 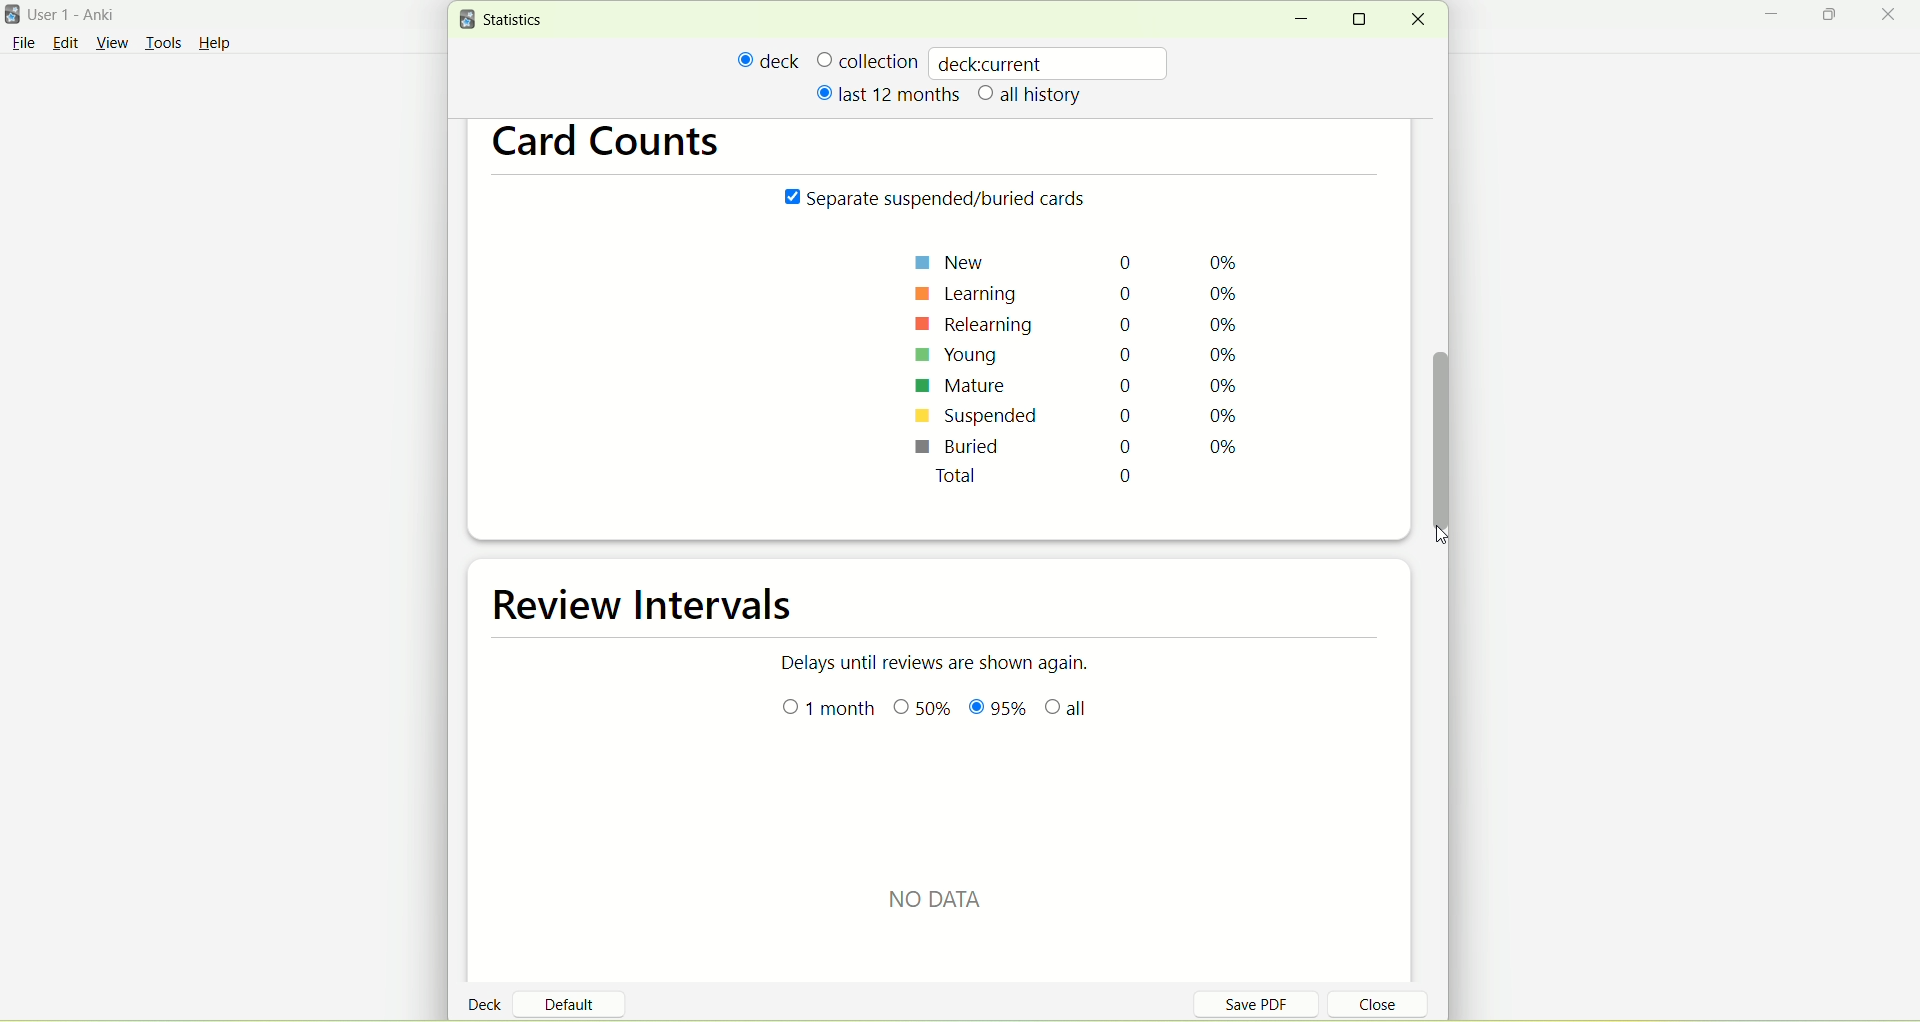 I want to click on User 1- Anki, so click(x=85, y=18).